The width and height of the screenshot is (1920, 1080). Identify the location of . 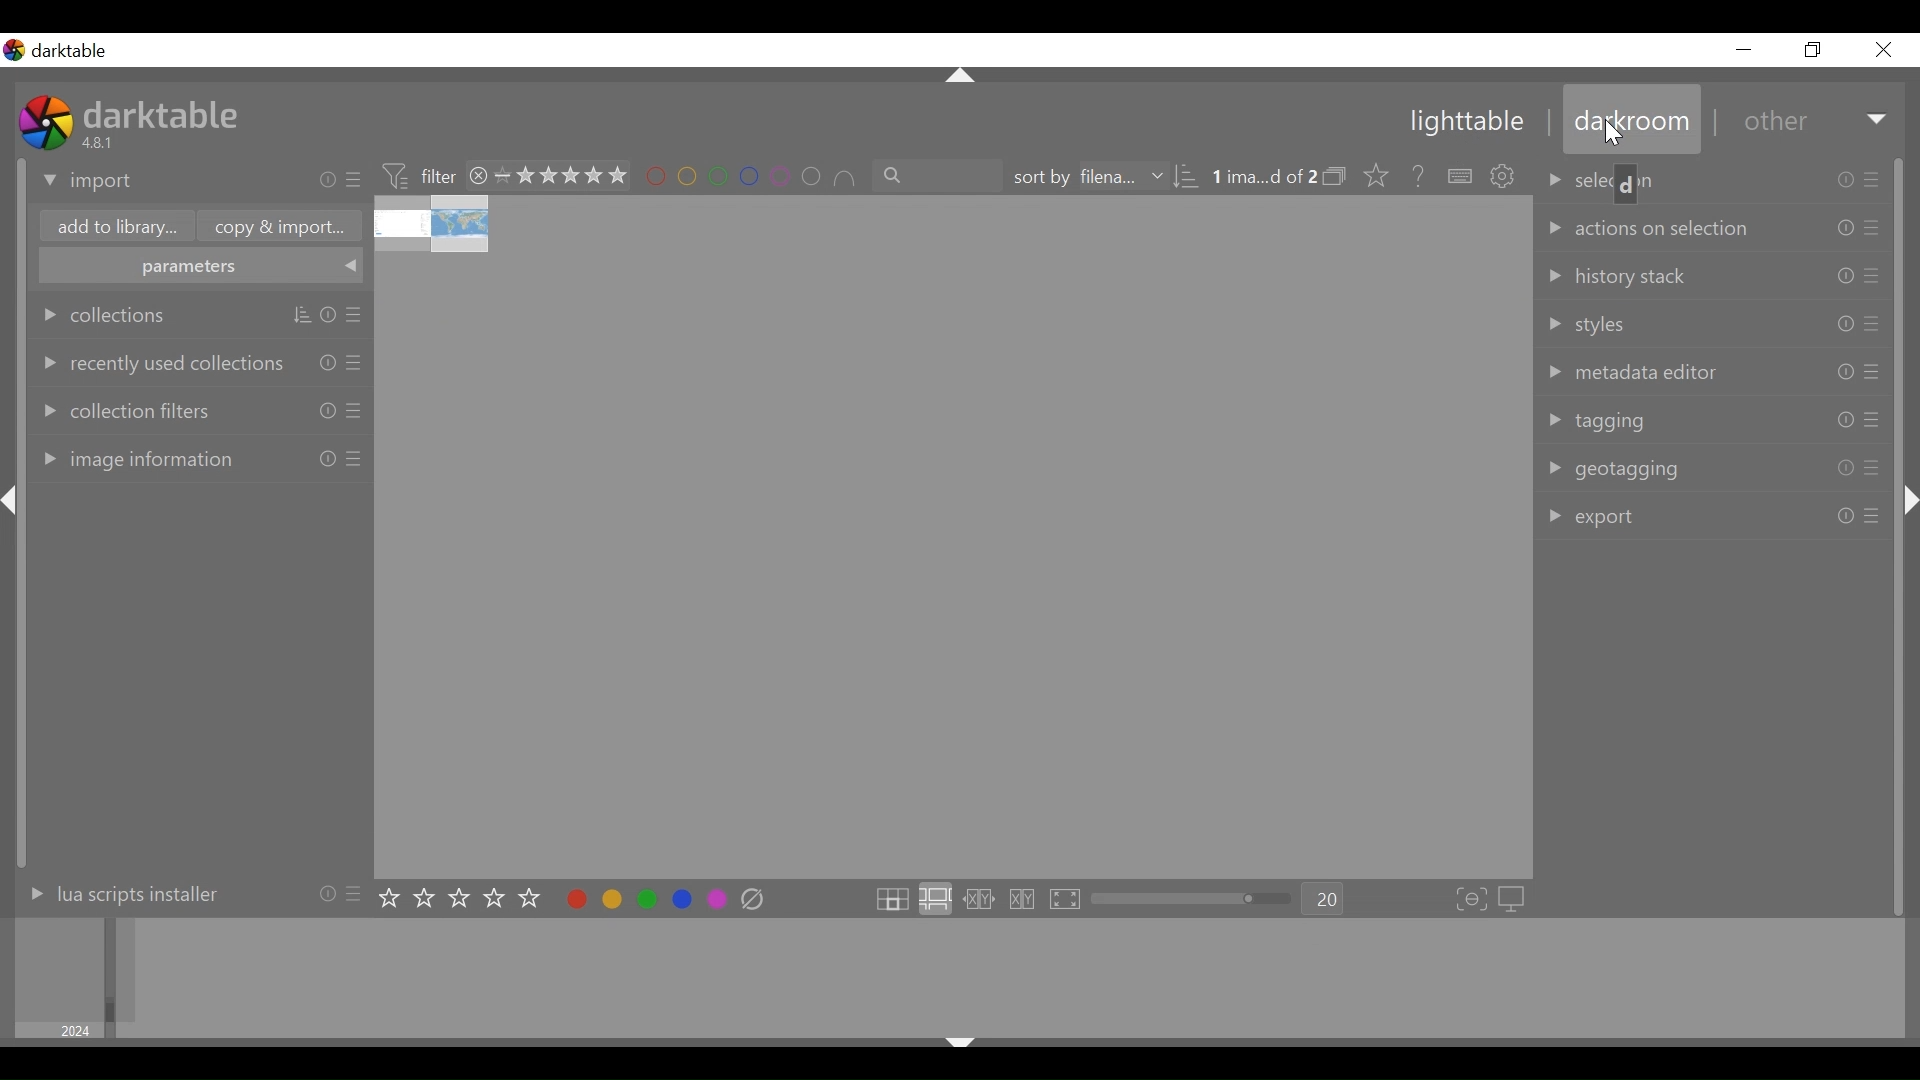
(1843, 375).